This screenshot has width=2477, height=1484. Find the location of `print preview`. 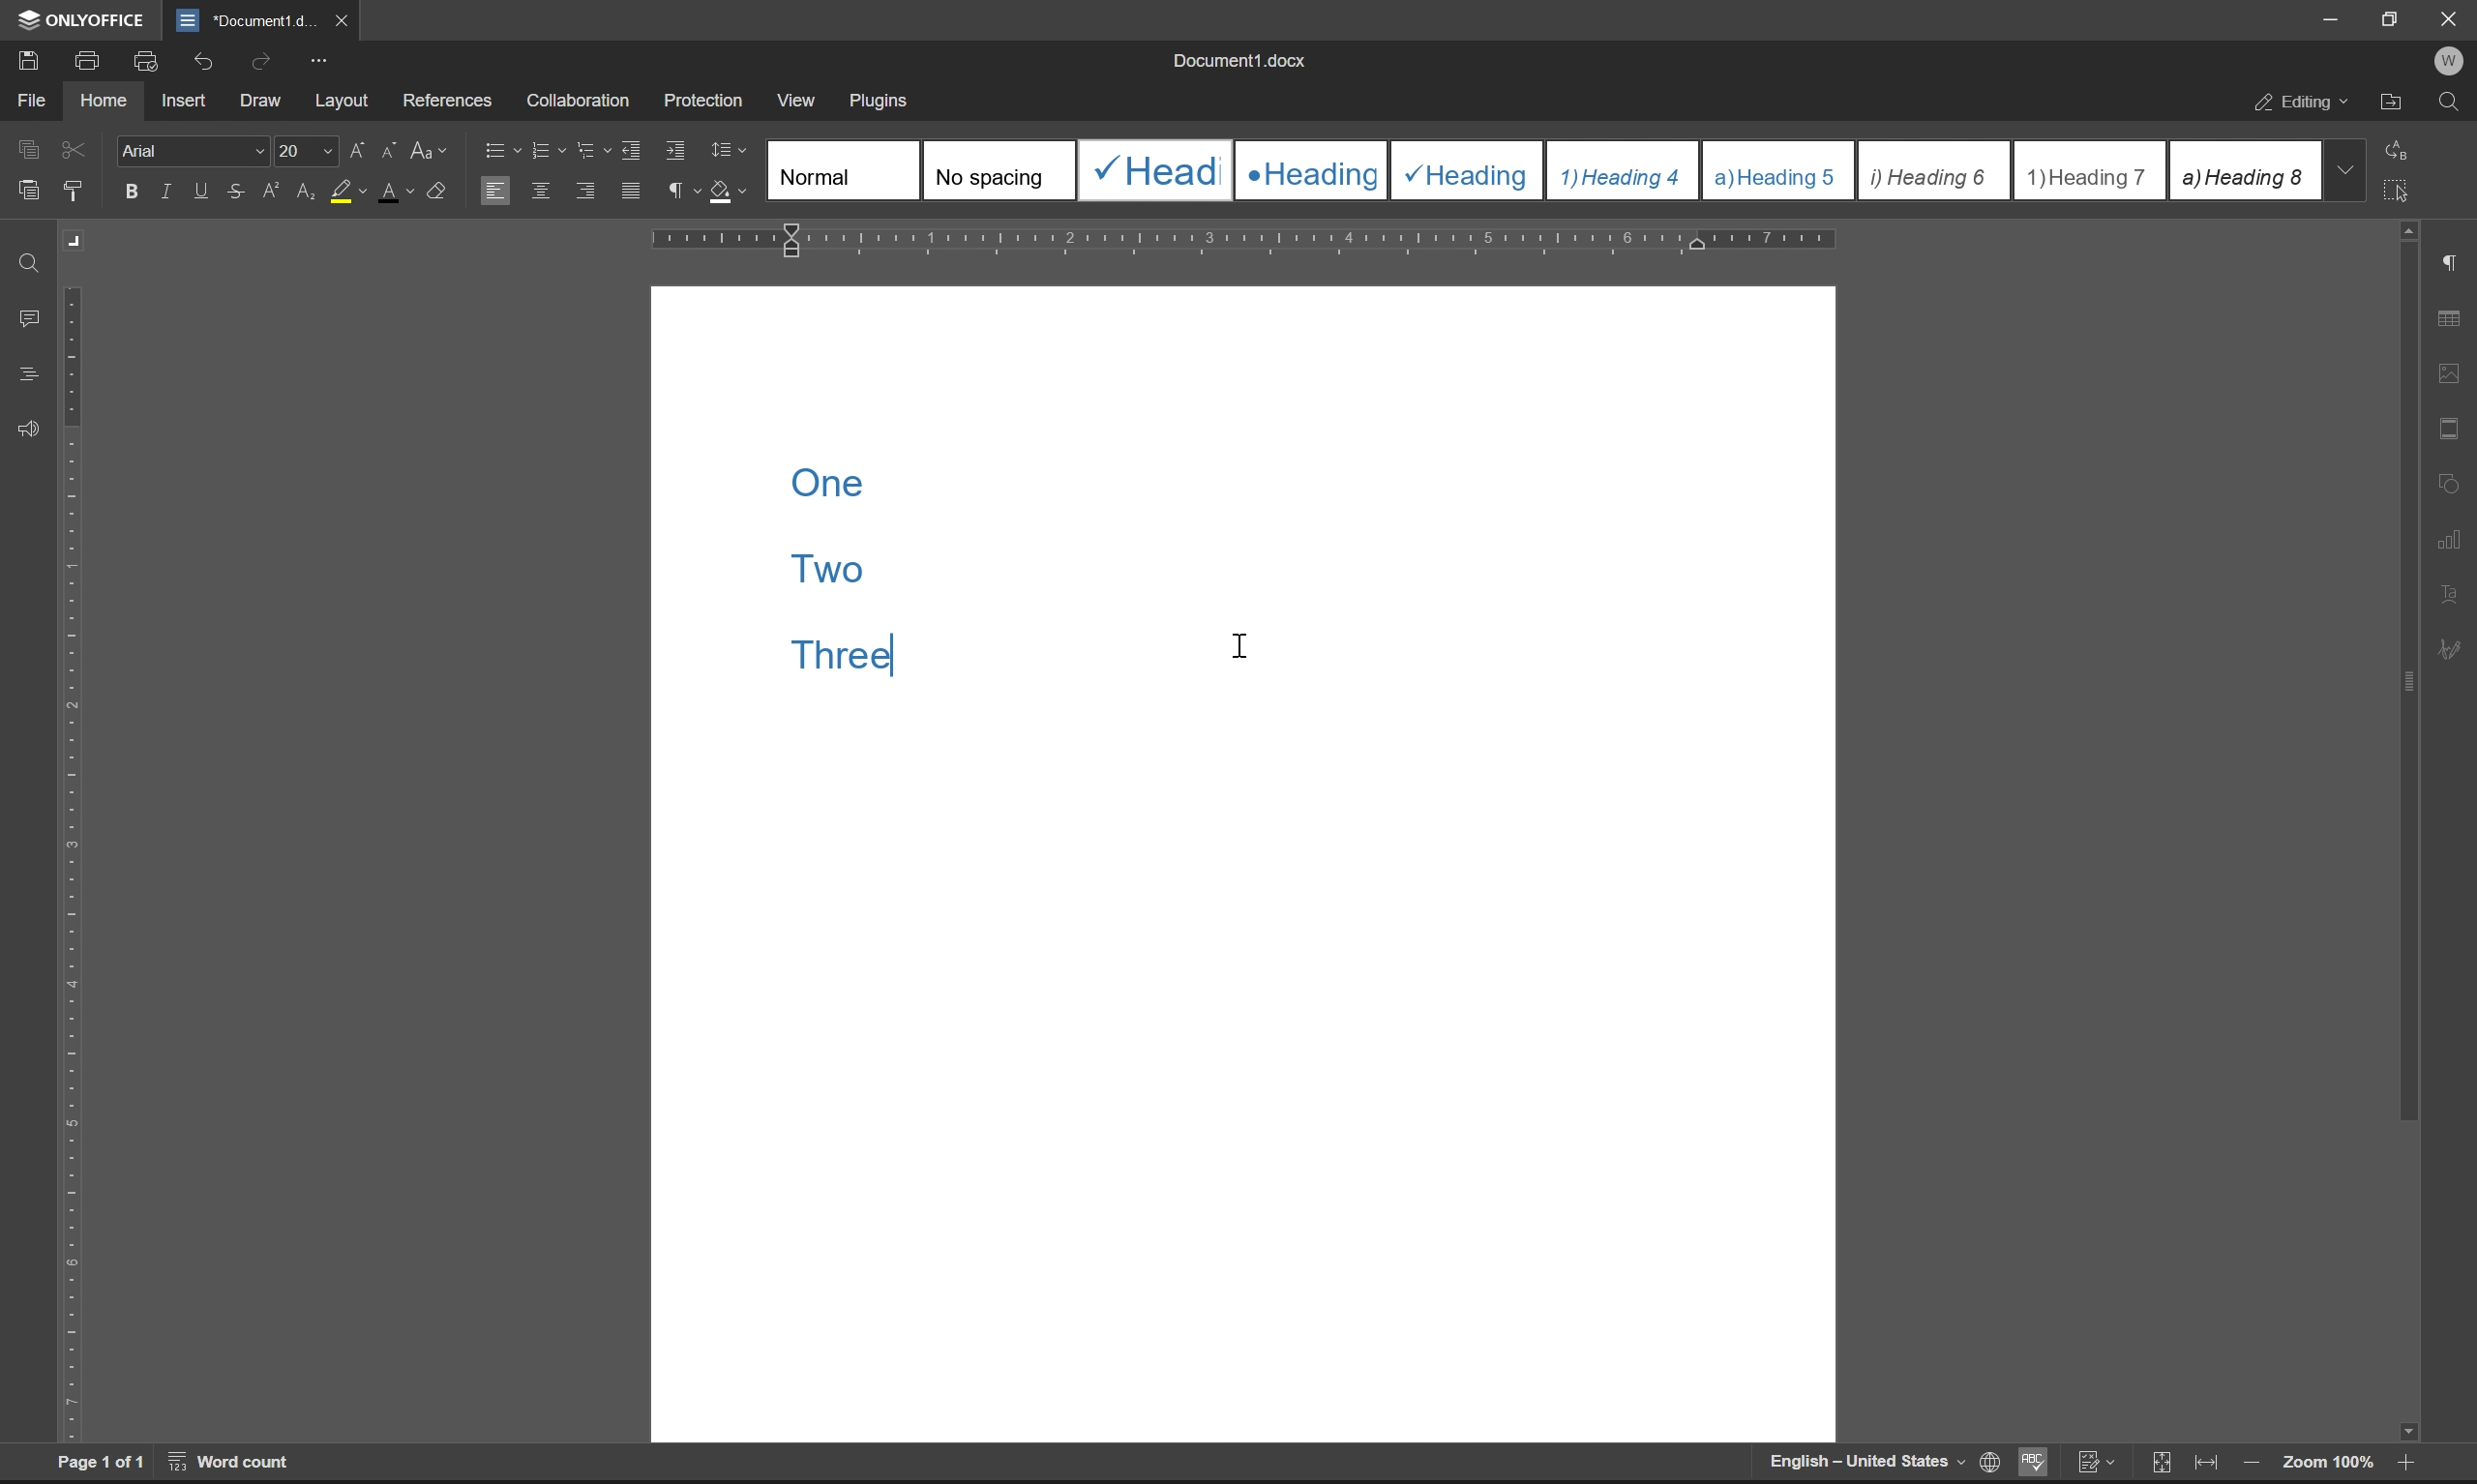

print preview is located at coordinates (149, 61).